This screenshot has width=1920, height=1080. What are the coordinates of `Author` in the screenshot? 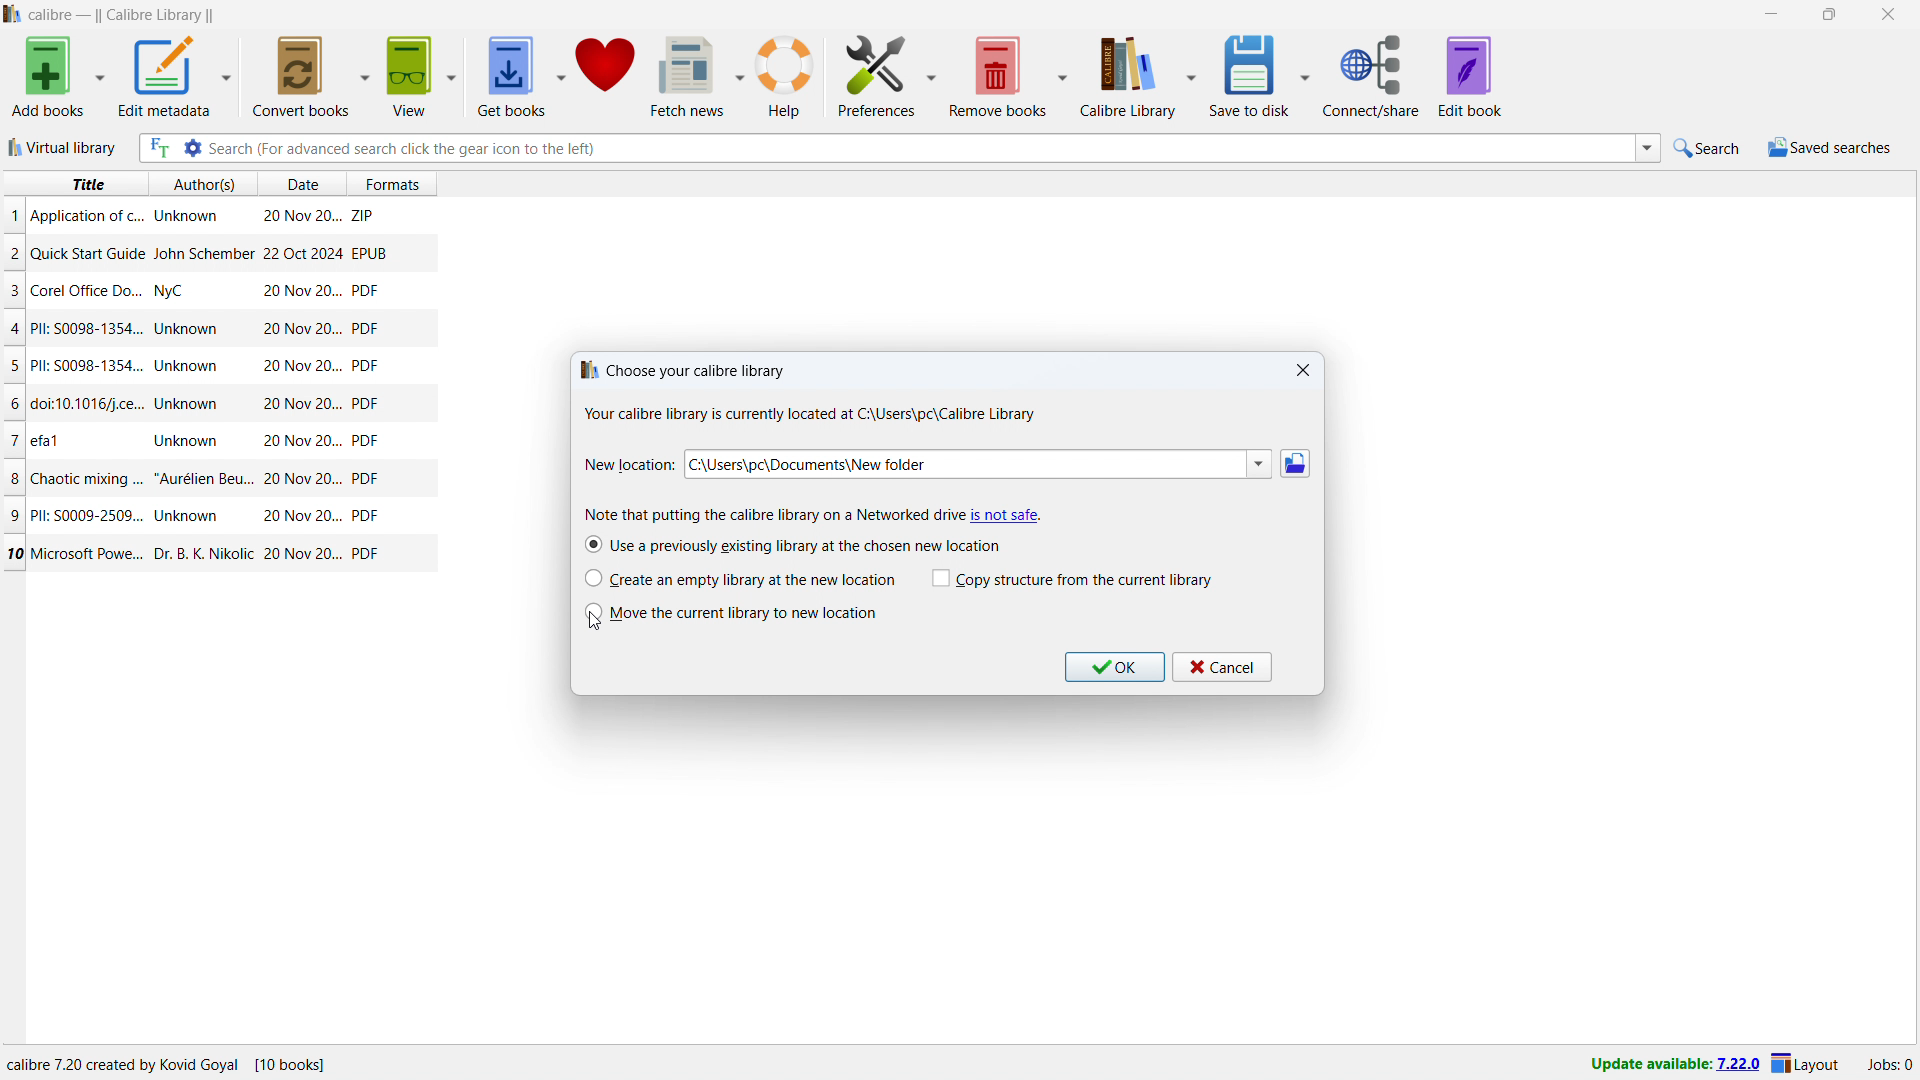 It's located at (190, 516).